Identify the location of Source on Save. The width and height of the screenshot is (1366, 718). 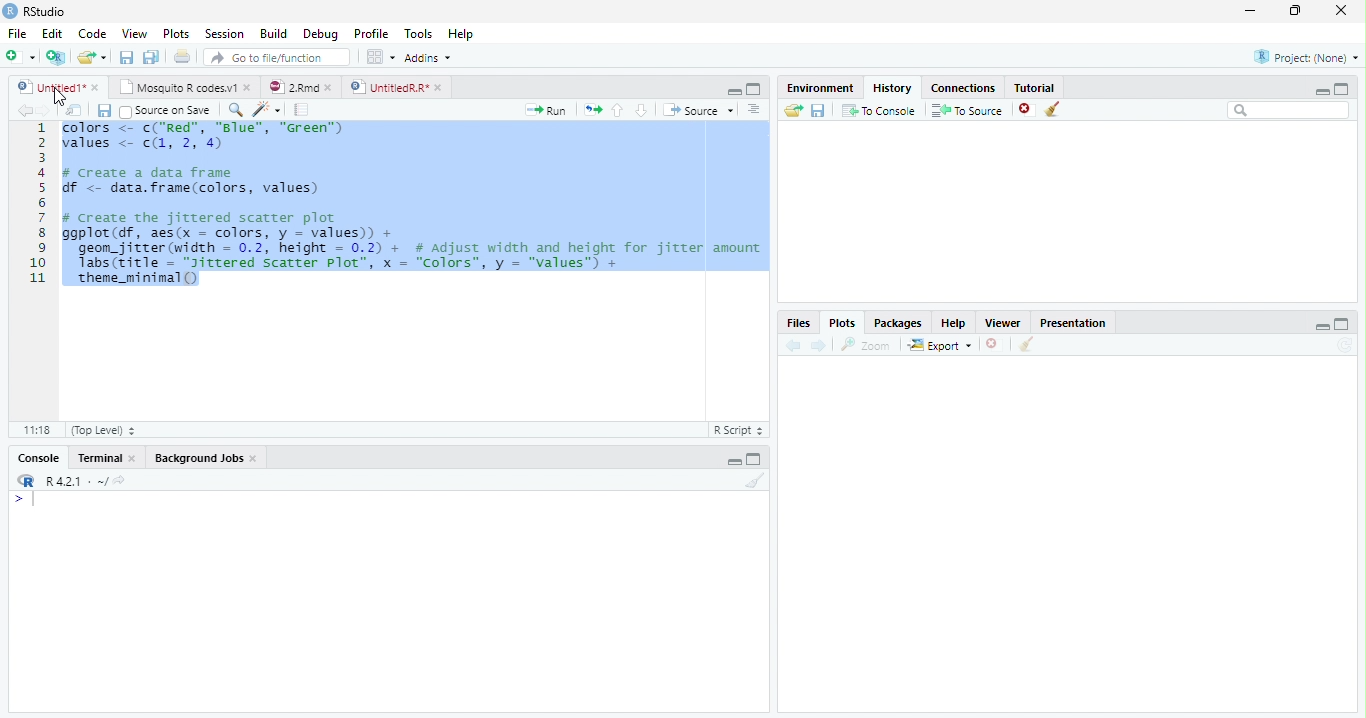
(167, 111).